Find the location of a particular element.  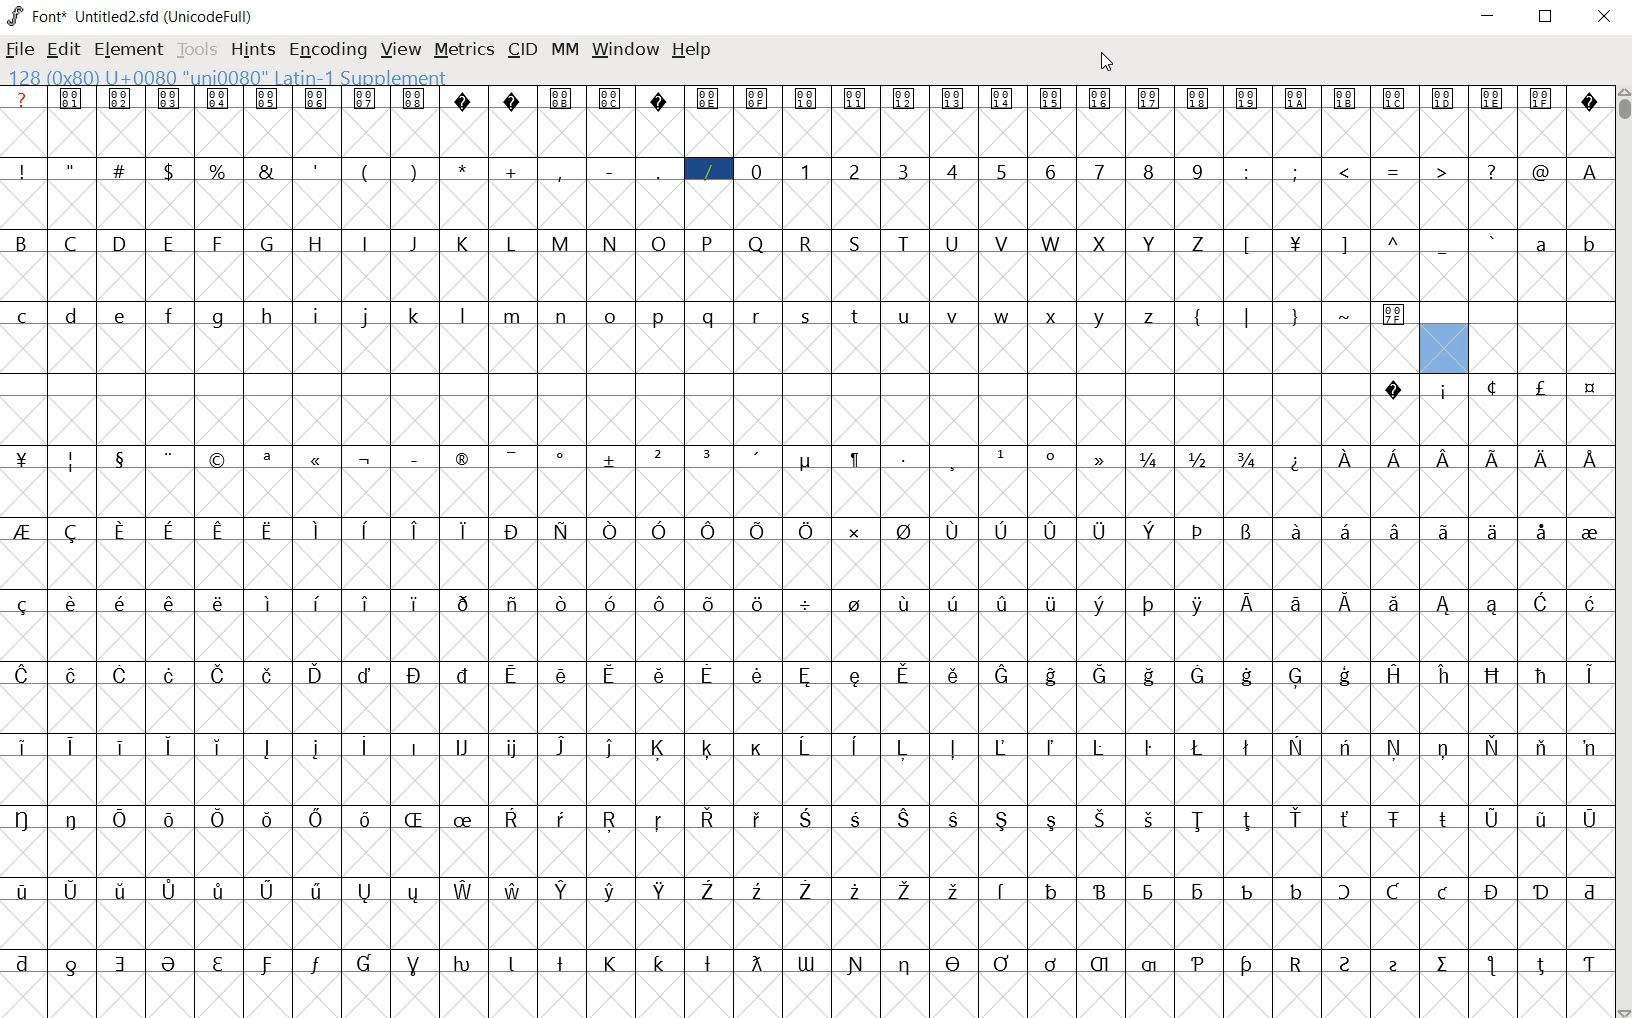

glyph is located at coordinates (1200, 531).